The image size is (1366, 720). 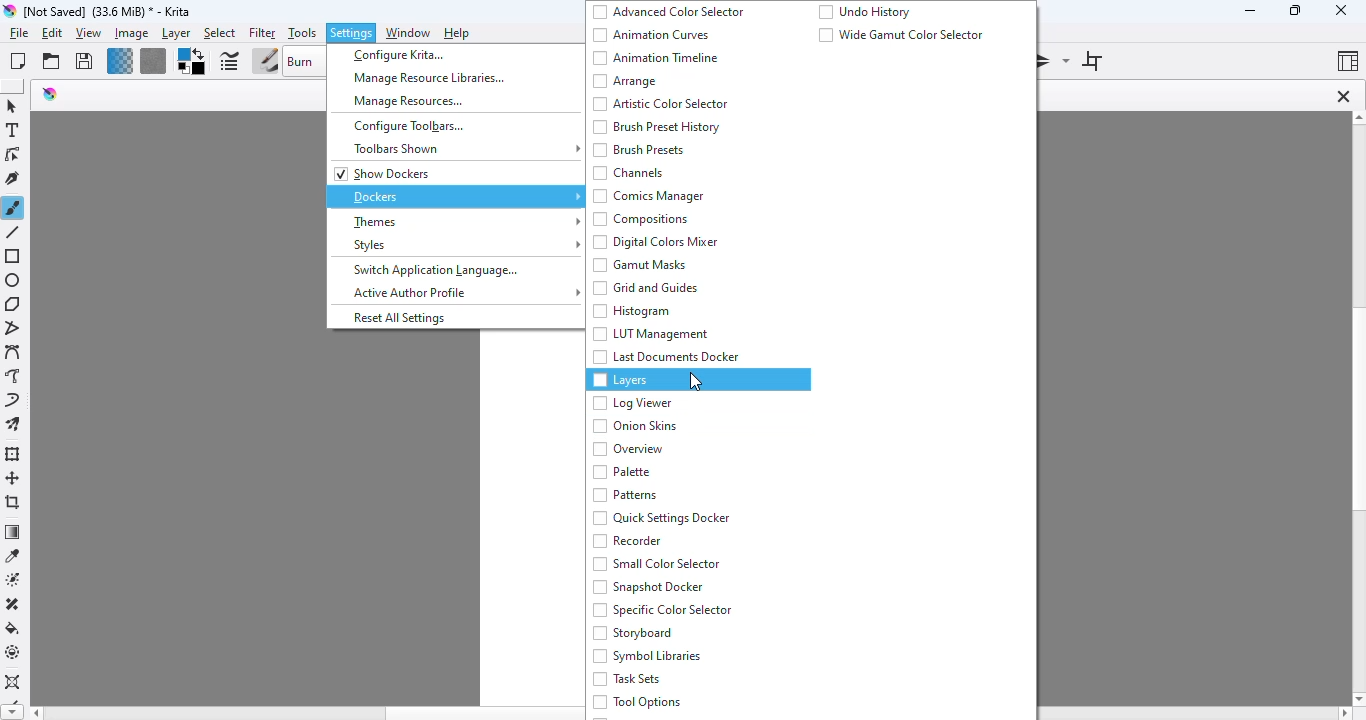 I want to click on animation curves, so click(x=651, y=35).